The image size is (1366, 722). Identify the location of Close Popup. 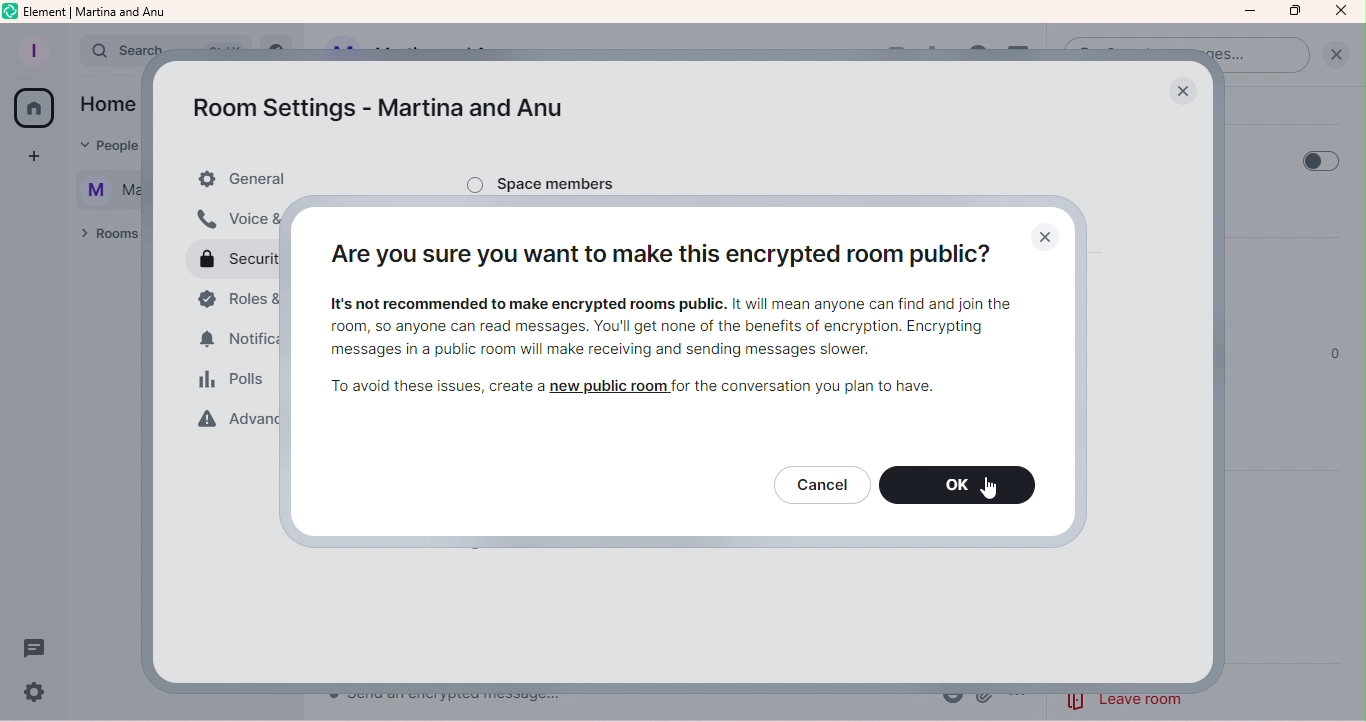
(1182, 93).